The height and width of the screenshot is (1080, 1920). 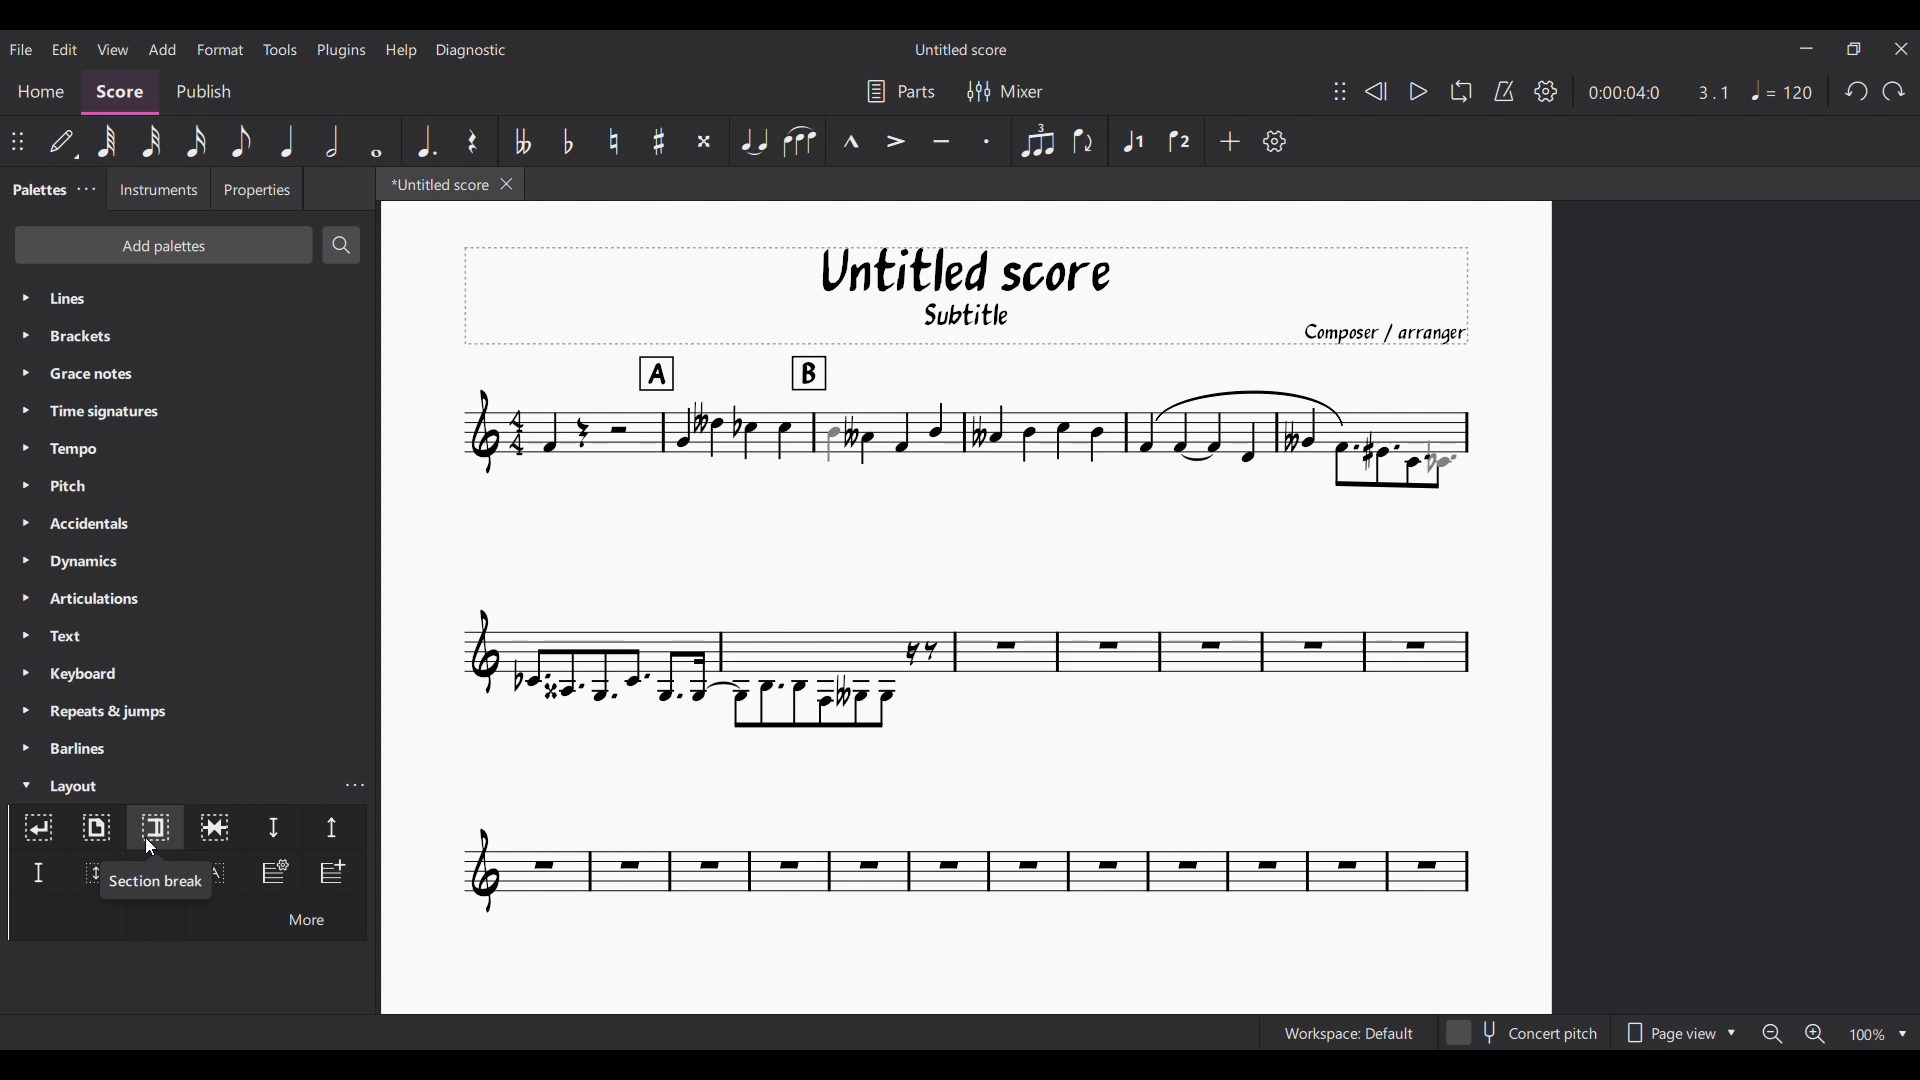 What do you see at coordinates (120, 92) in the screenshot?
I see `Score, current section highlighted` at bounding box center [120, 92].